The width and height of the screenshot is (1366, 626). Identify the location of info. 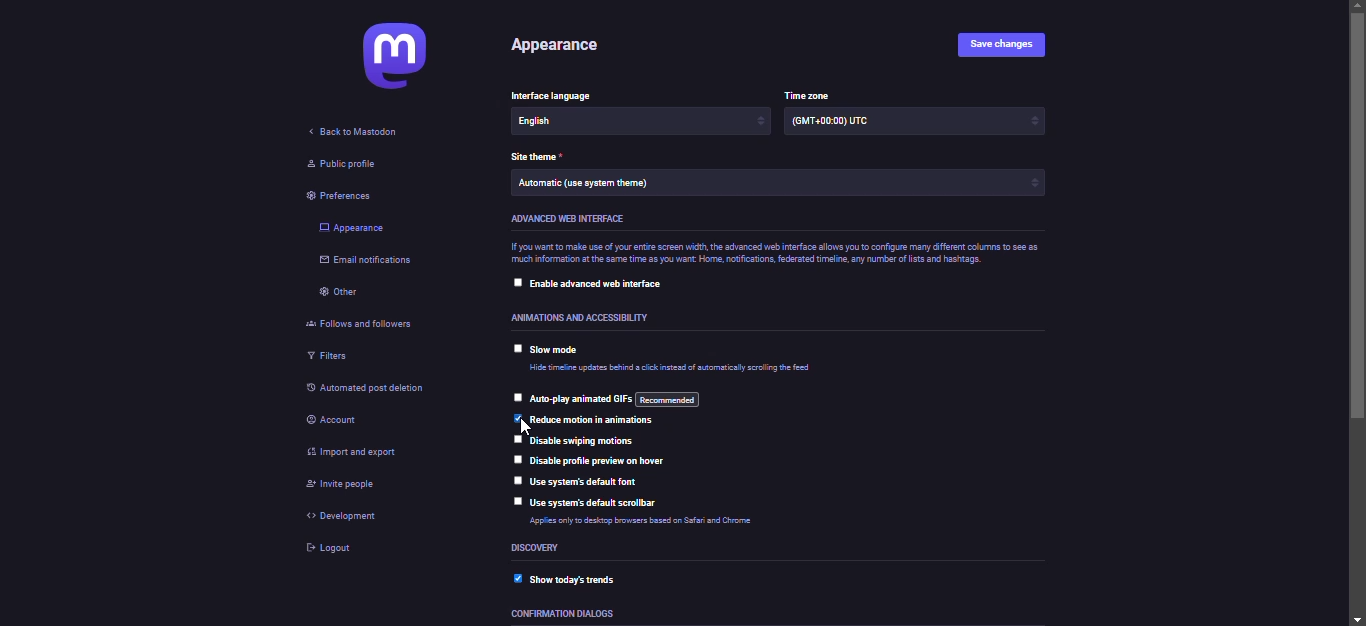
(670, 370).